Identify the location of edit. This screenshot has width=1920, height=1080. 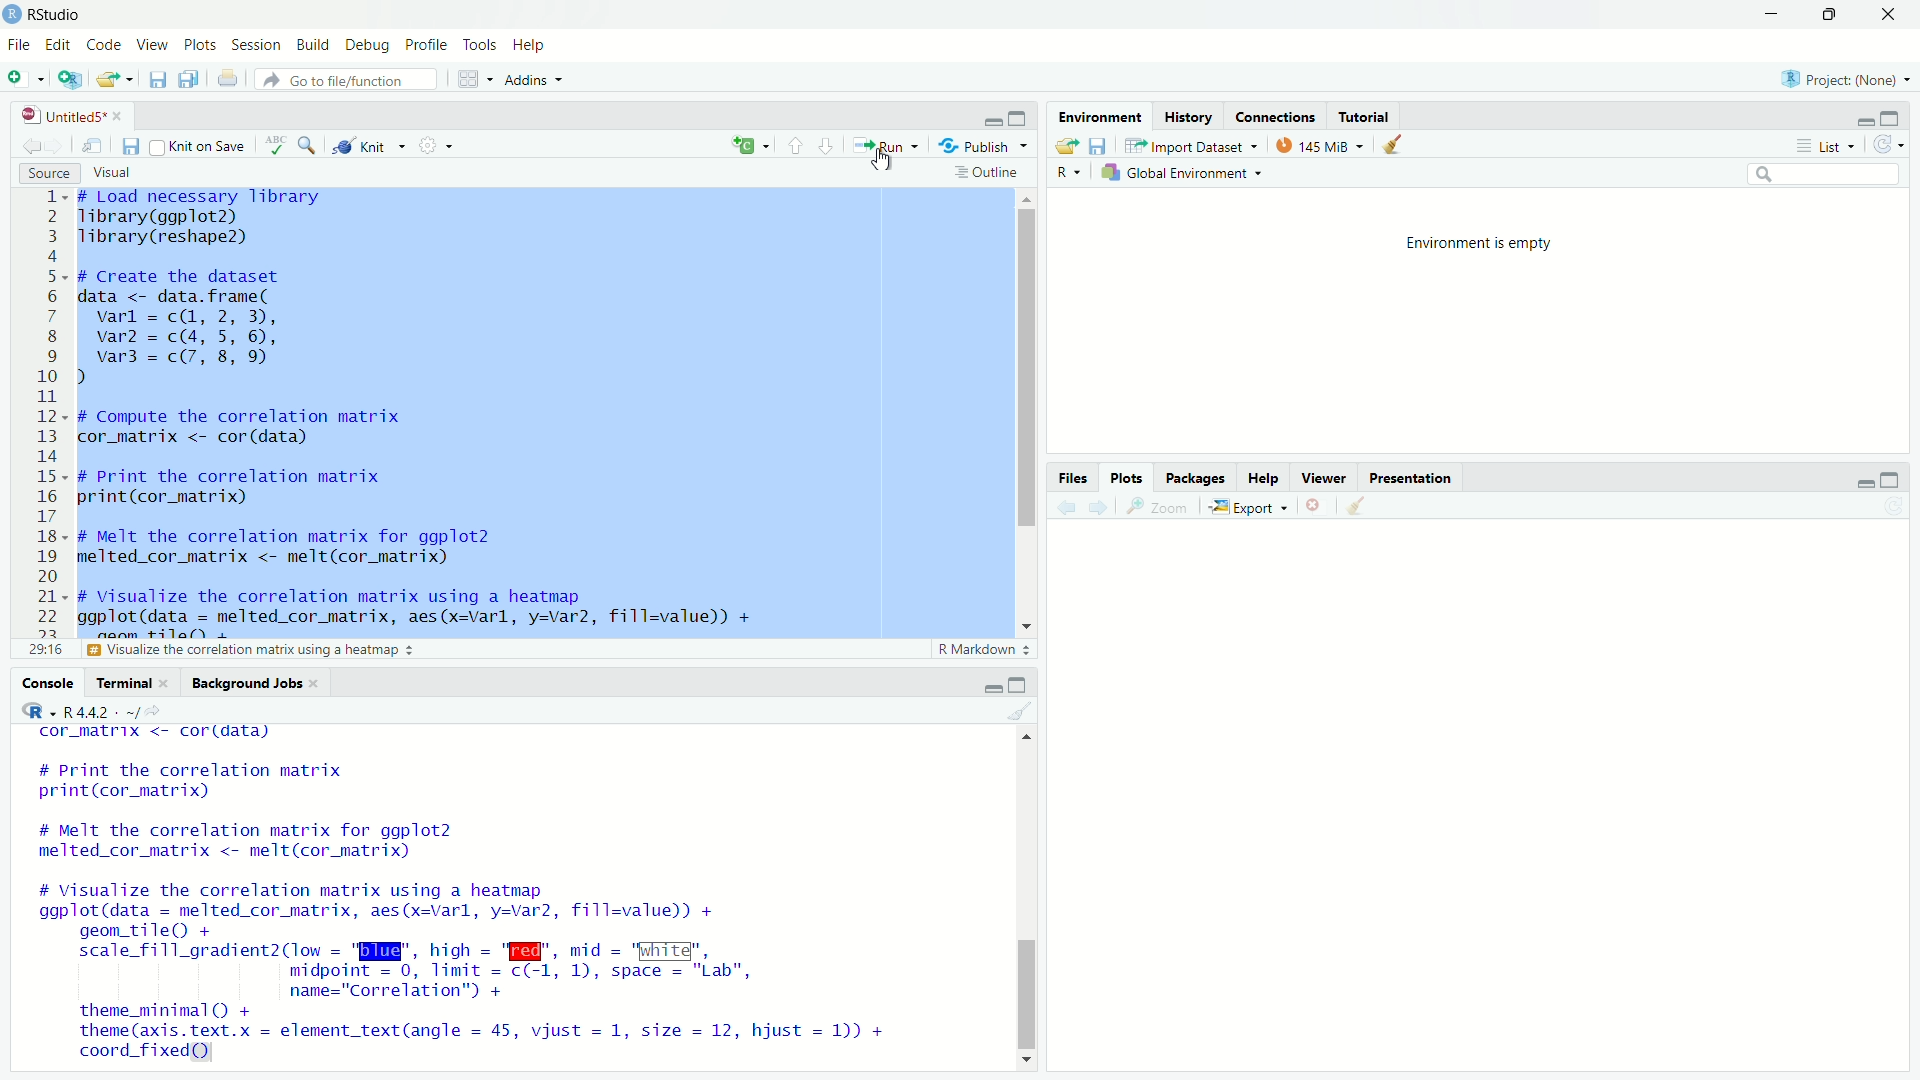
(57, 44).